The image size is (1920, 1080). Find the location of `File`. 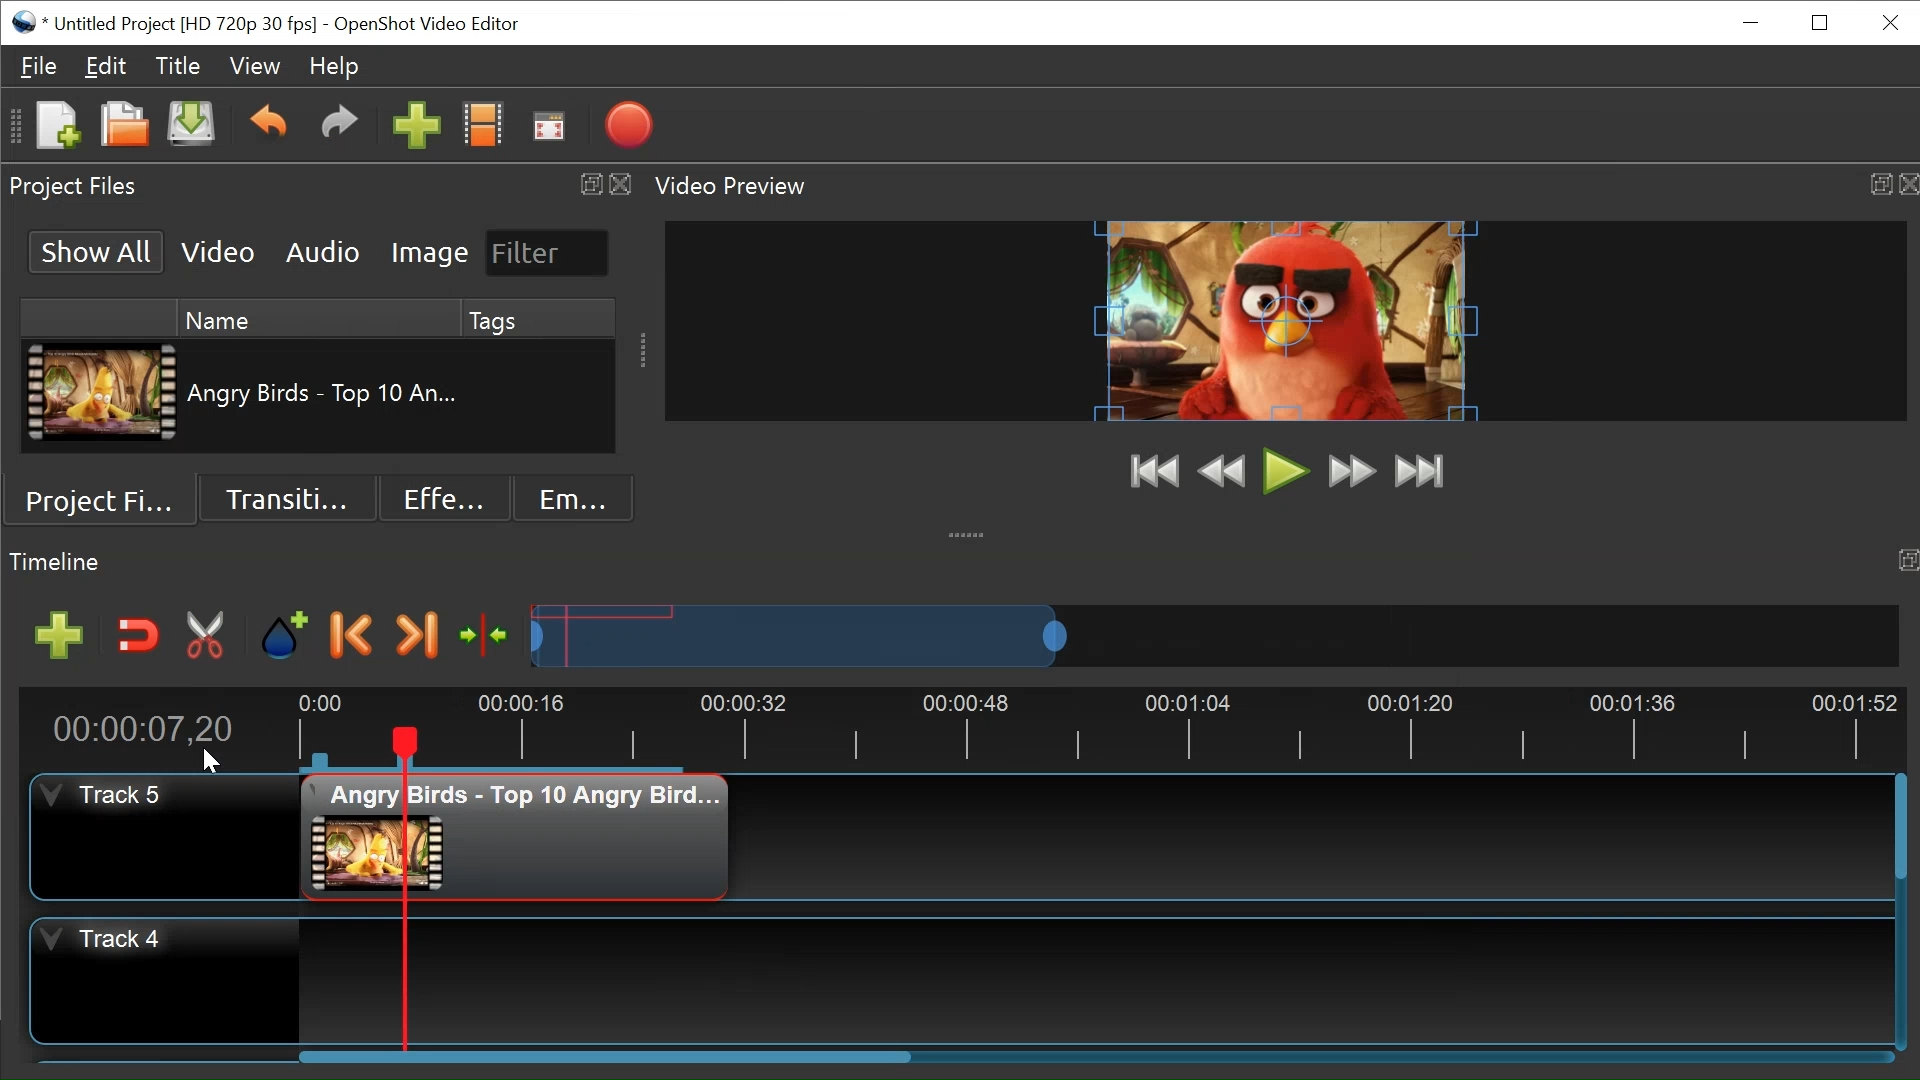

File is located at coordinates (40, 66).